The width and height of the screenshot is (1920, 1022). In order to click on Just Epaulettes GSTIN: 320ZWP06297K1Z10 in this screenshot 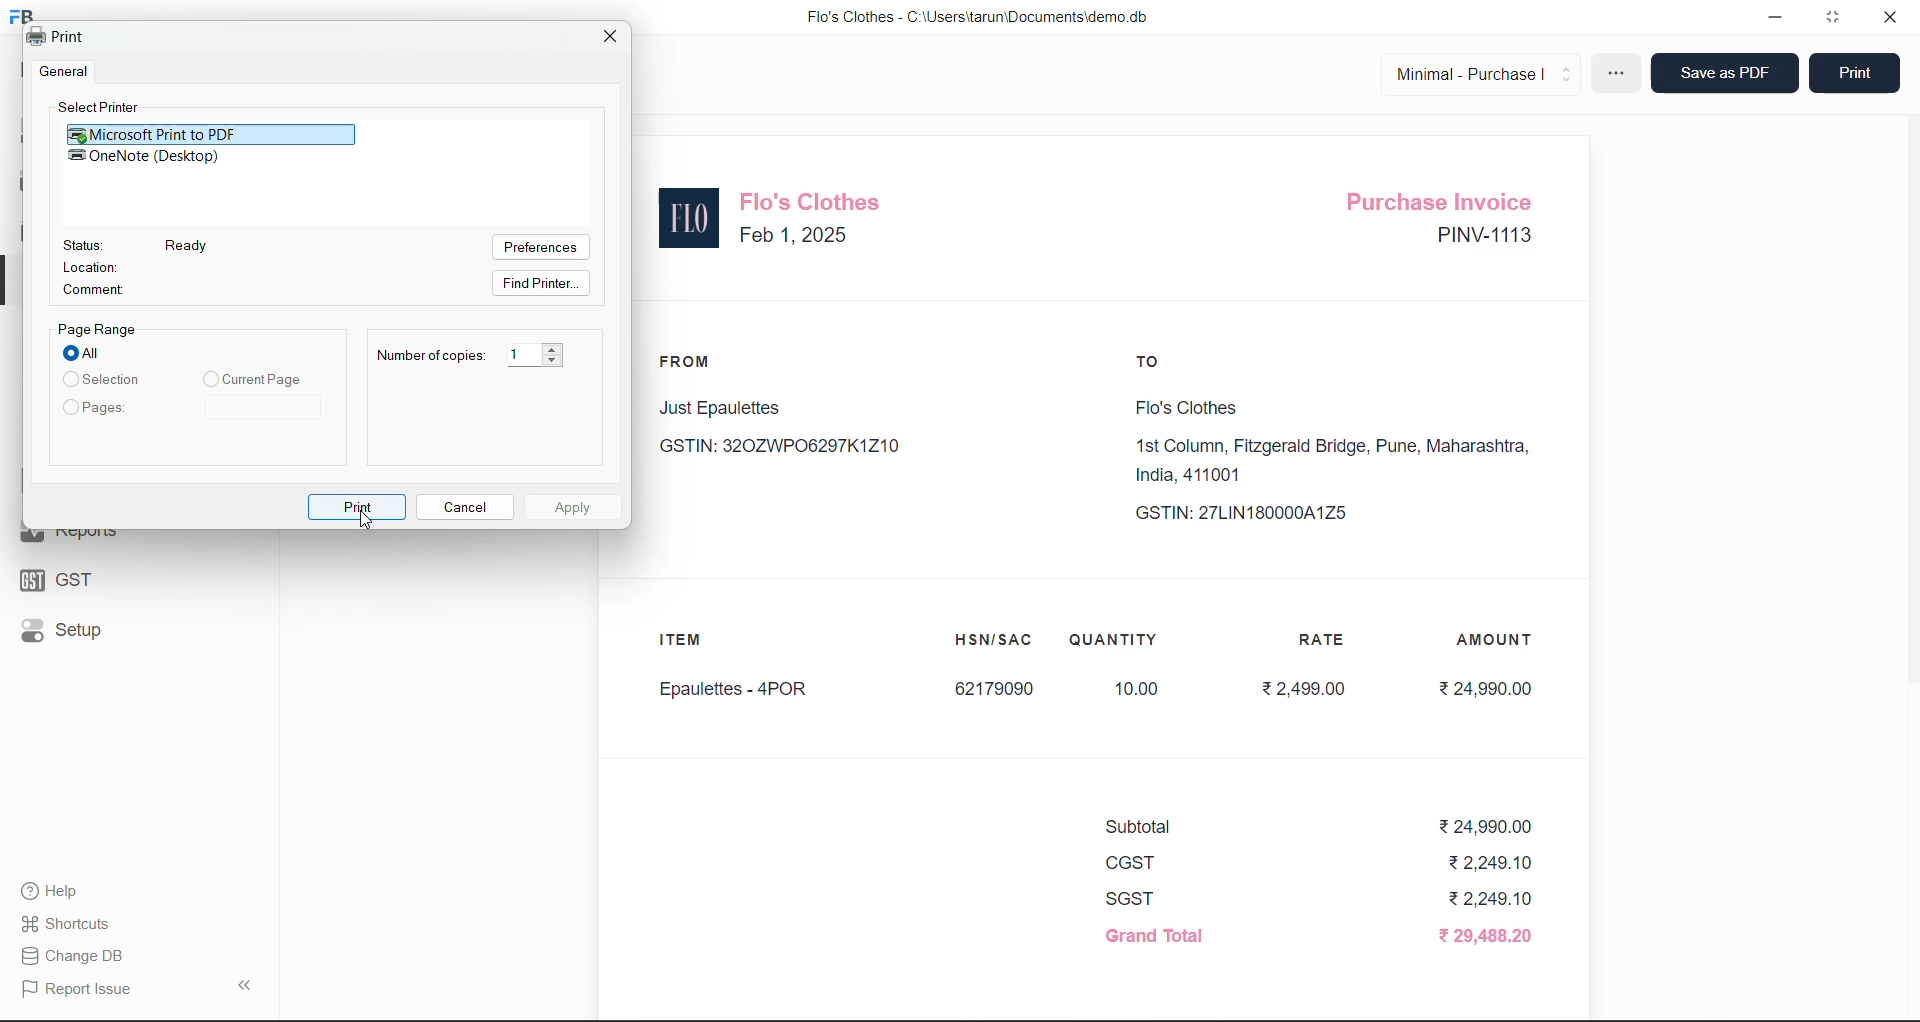, I will do `click(785, 431)`.